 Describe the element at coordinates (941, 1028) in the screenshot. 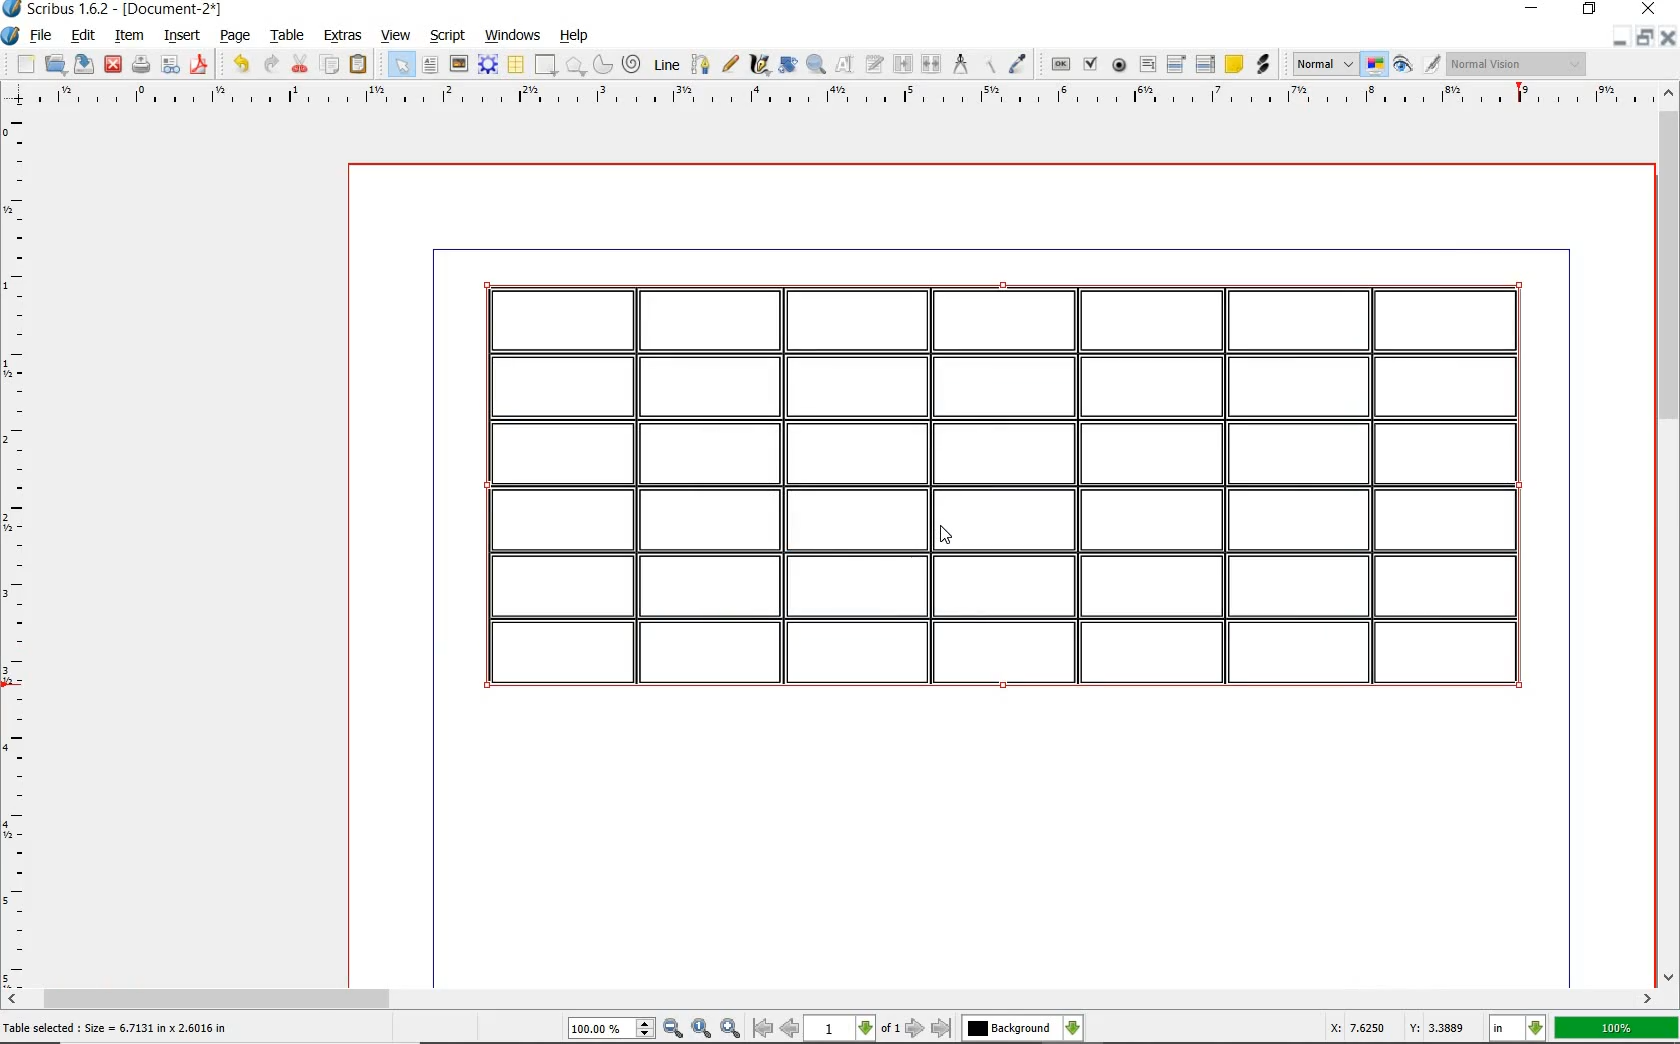

I see `go to last page` at that location.